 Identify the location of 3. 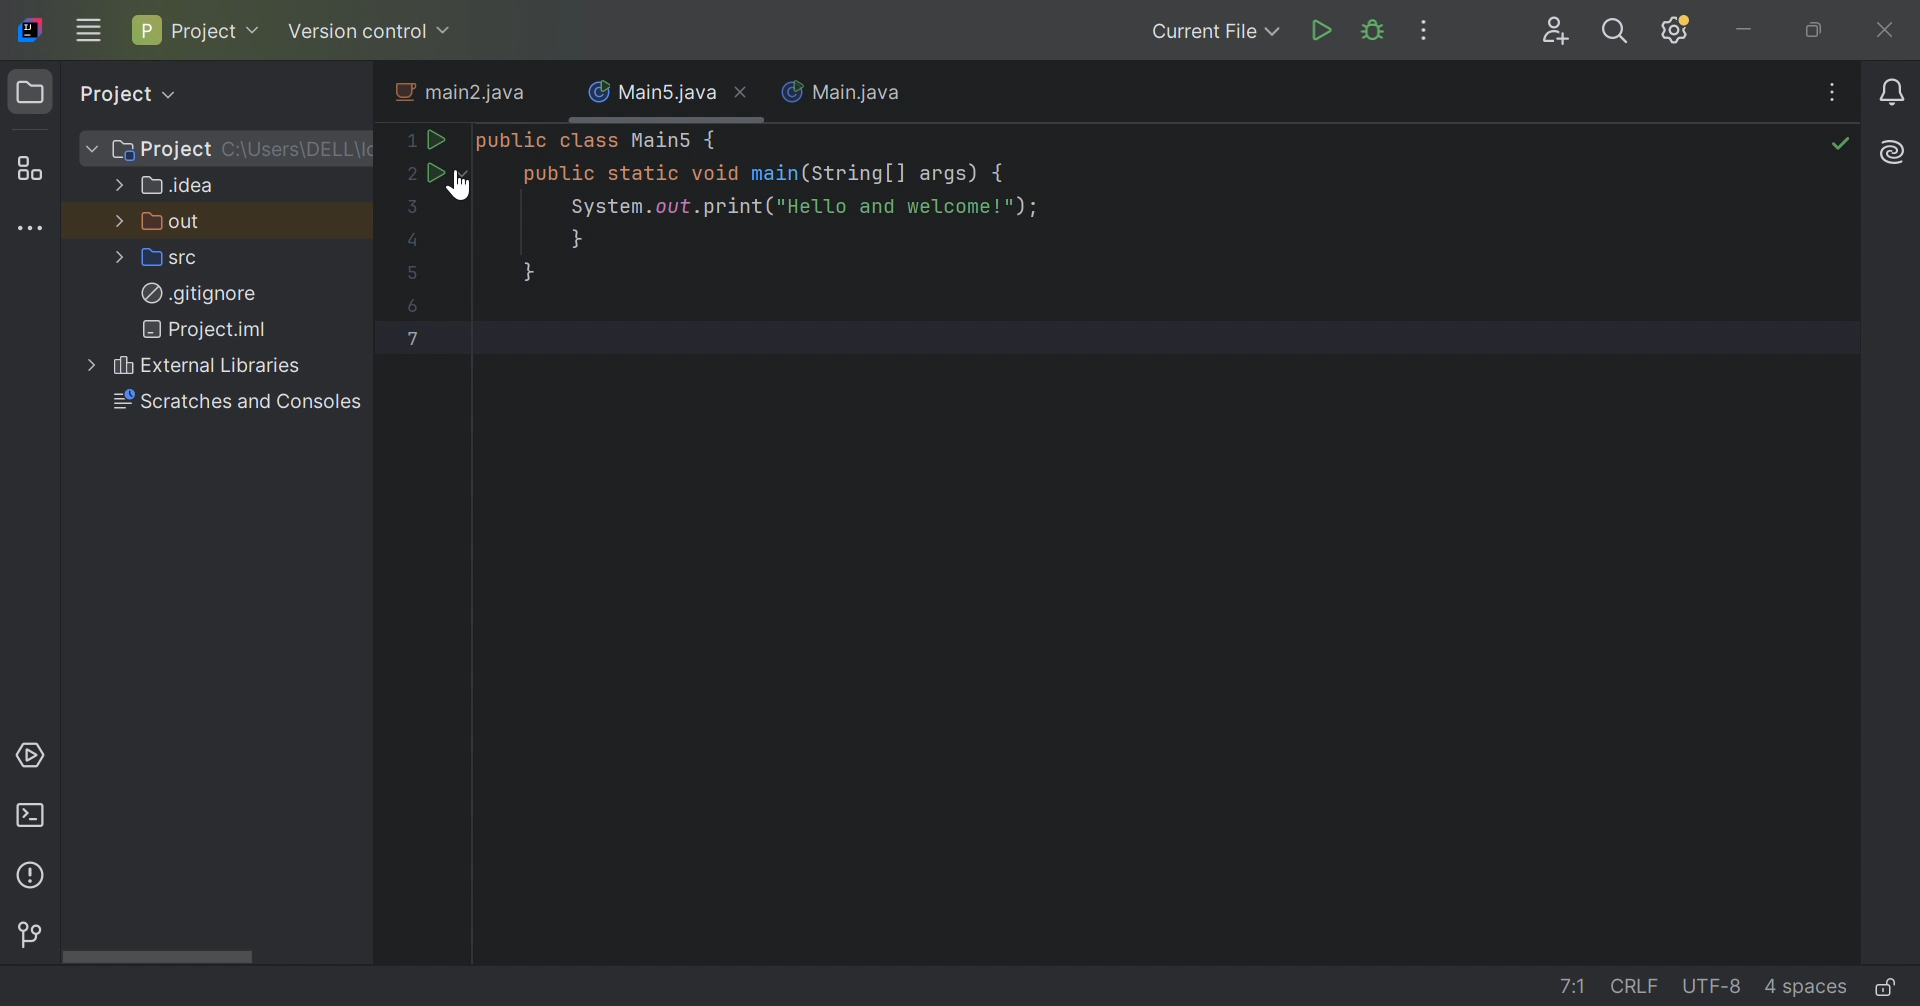
(413, 208).